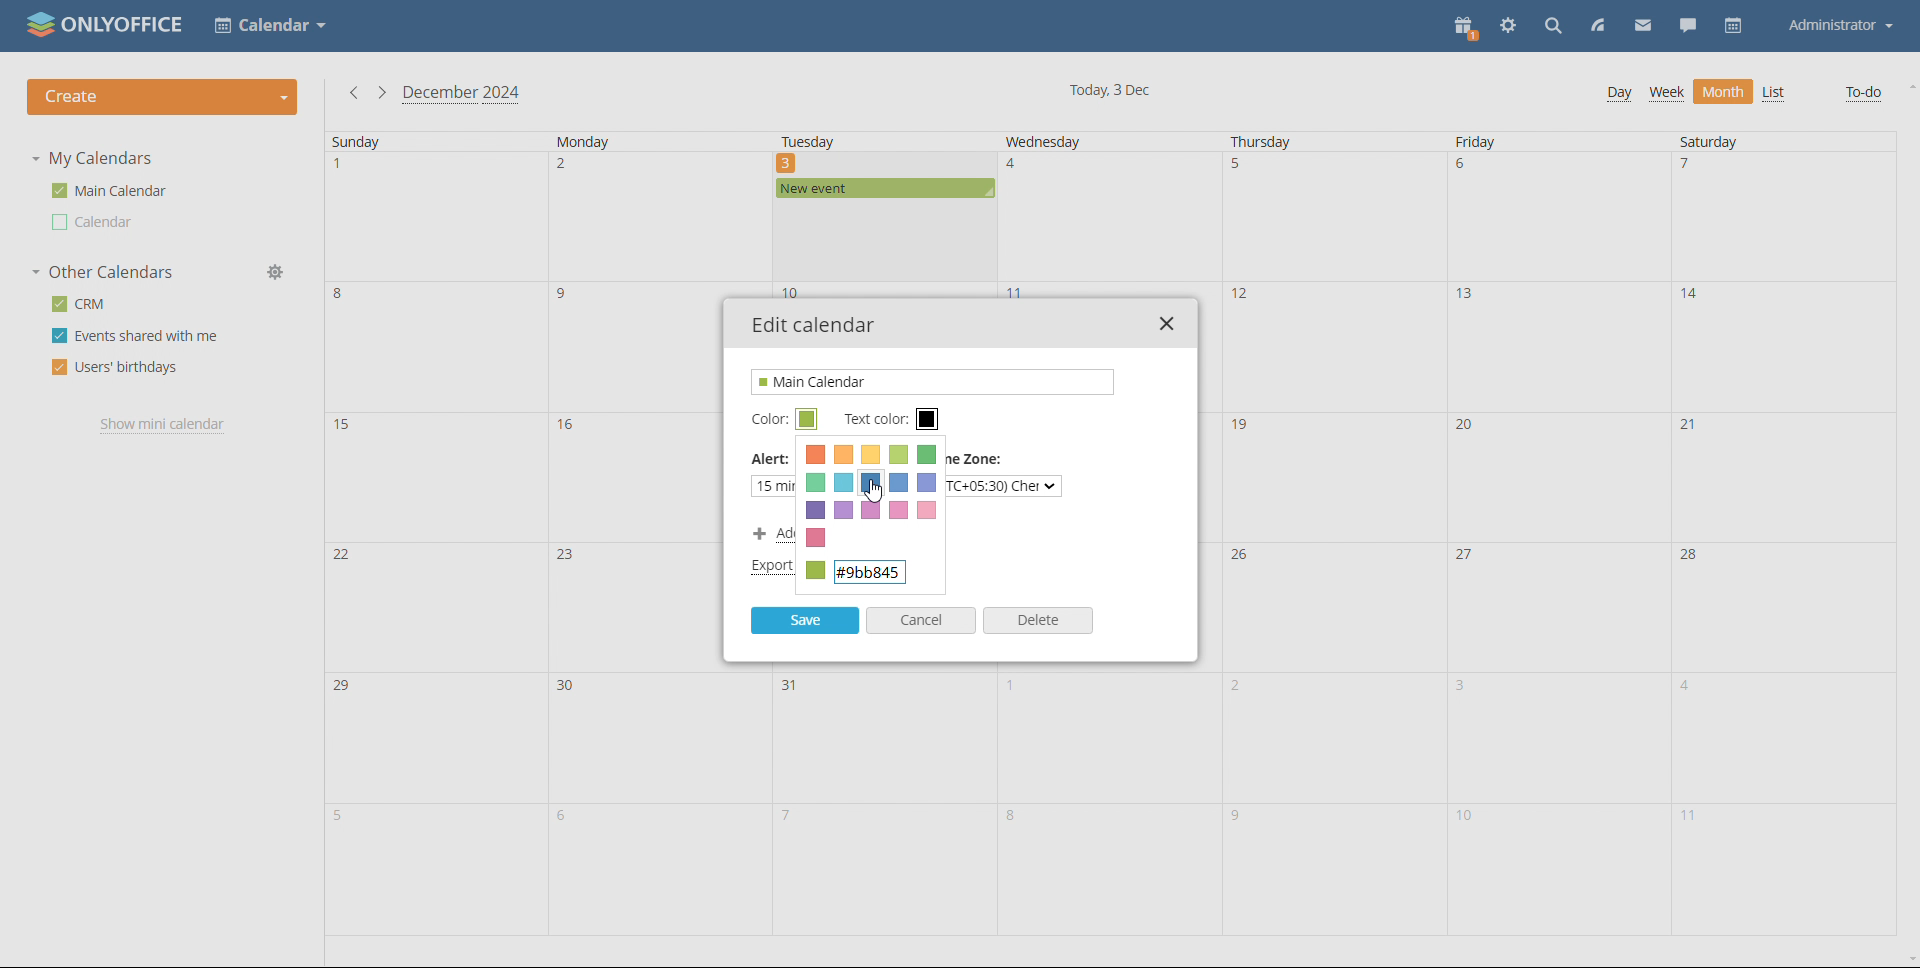  What do you see at coordinates (416, 142) in the screenshot?
I see `sunday` at bounding box center [416, 142].